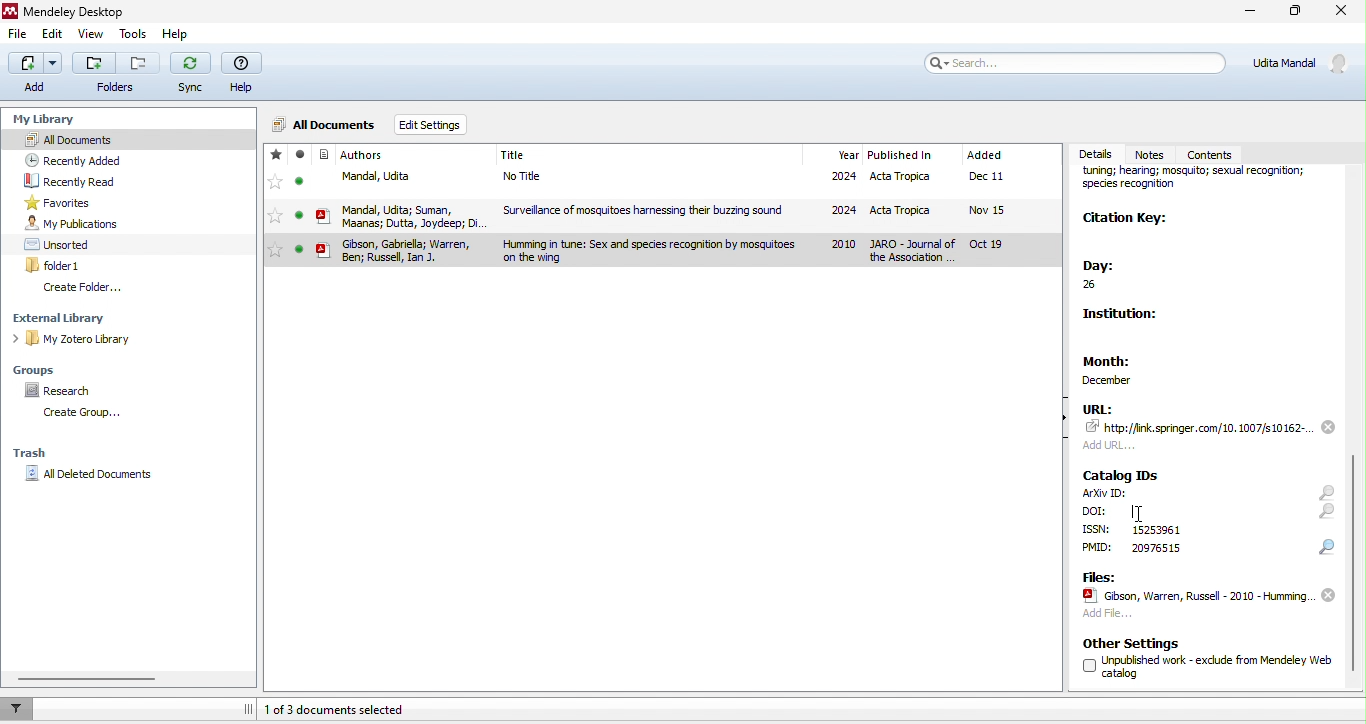 This screenshot has width=1366, height=724. What do you see at coordinates (300, 186) in the screenshot?
I see `seen/unseen` at bounding box center [300, 186].